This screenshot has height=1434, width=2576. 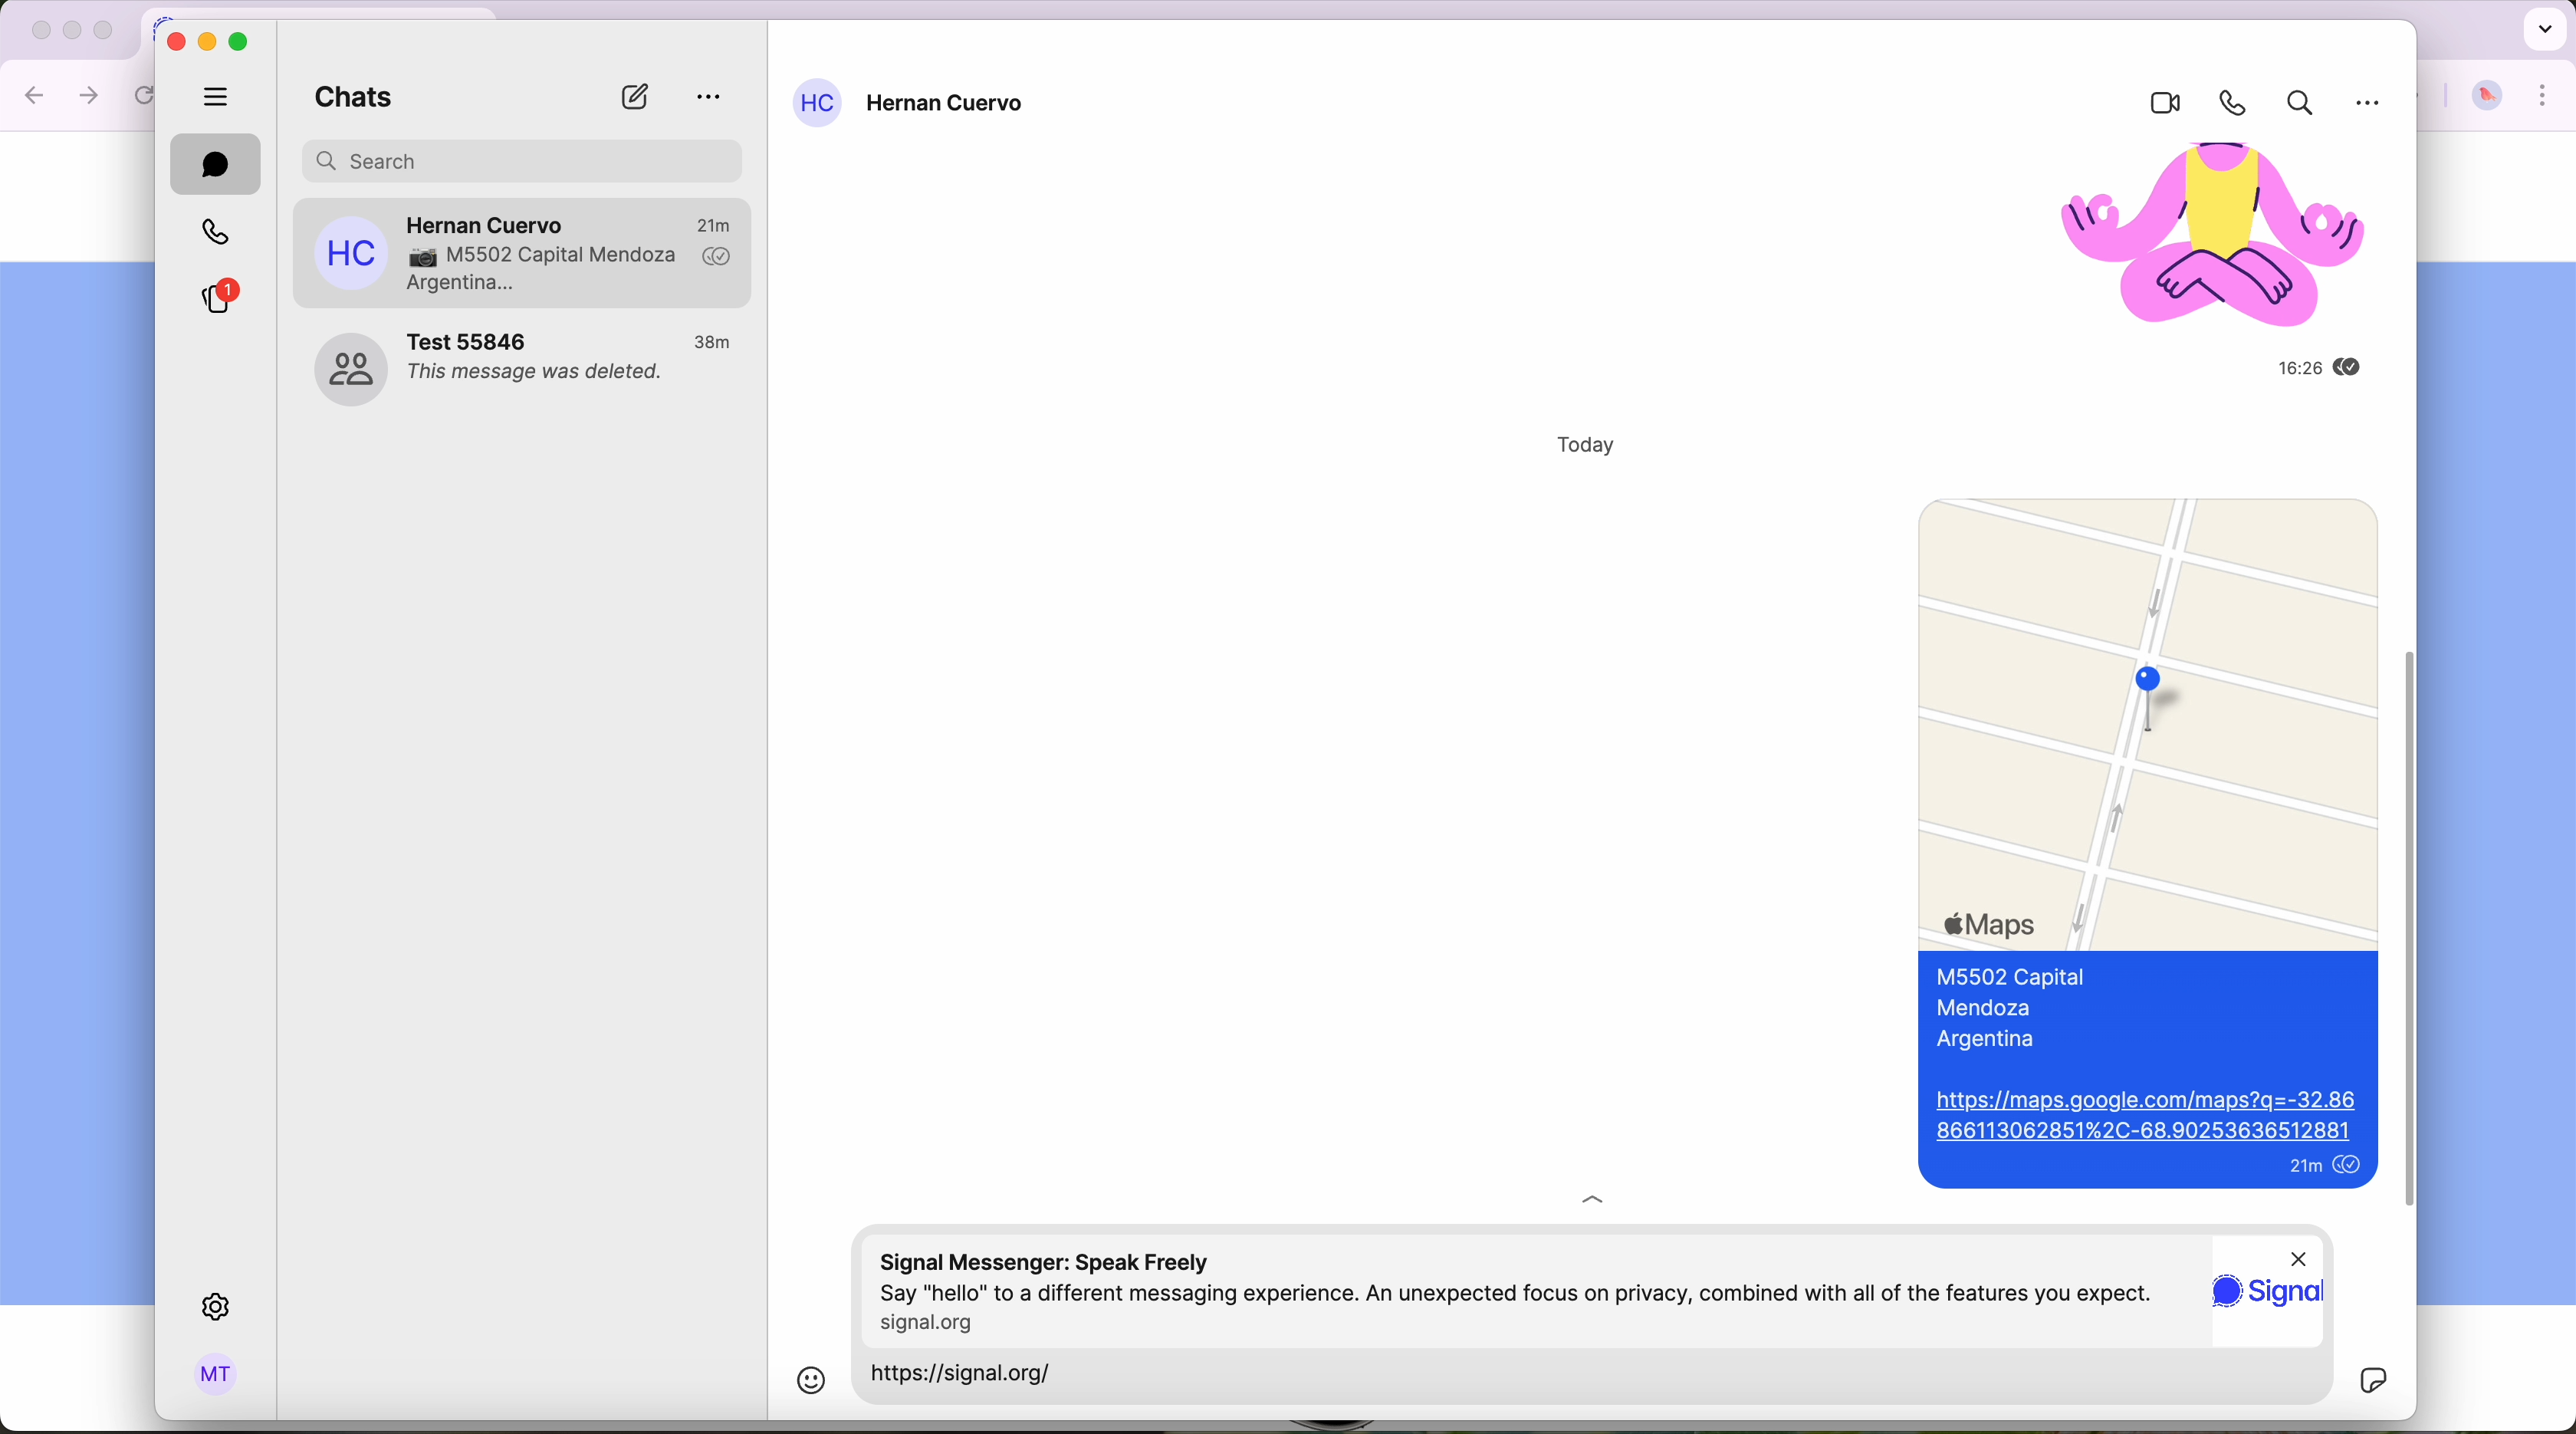 What do you see at coordinates (567, 256) in the screenshot?
I see `M5502 Capital Mendoza` at bounding box center [567, 256].